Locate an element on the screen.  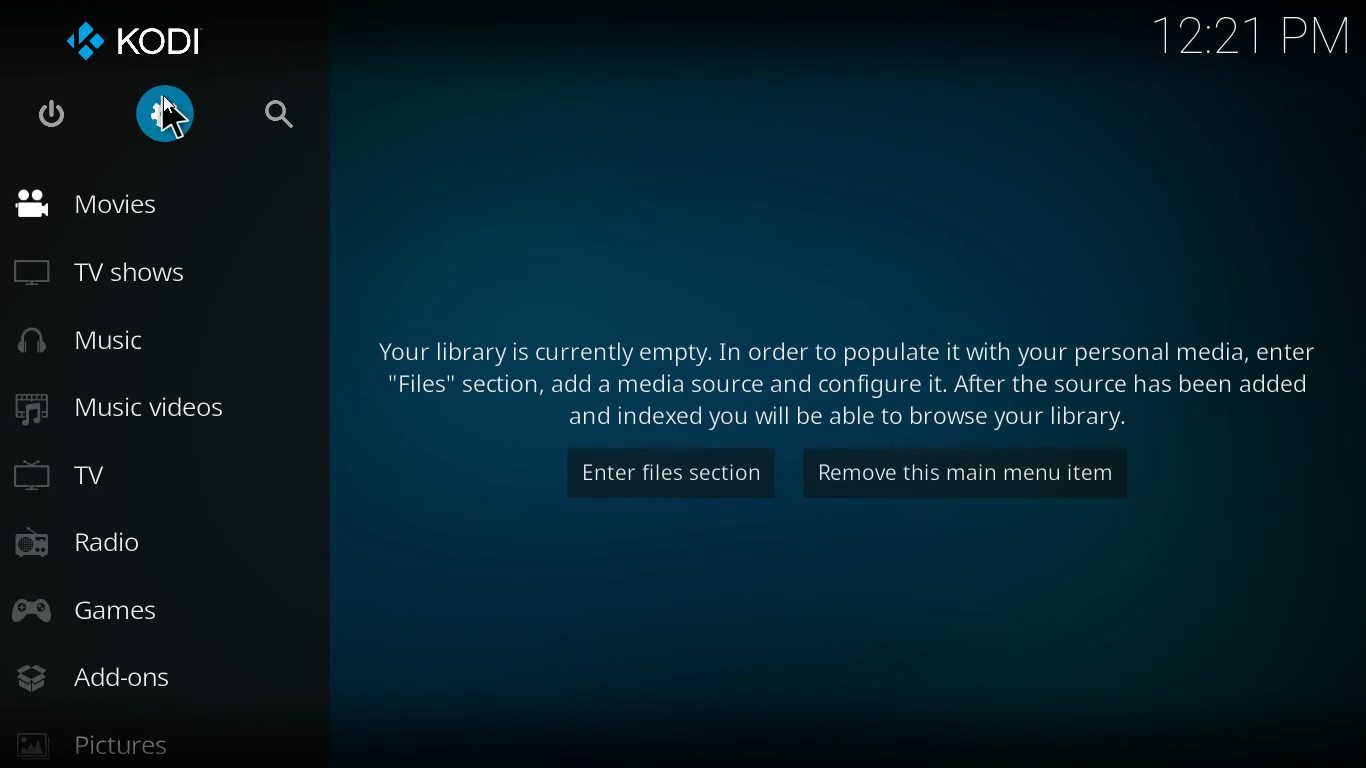
radio is located at coordinates (154, 546).